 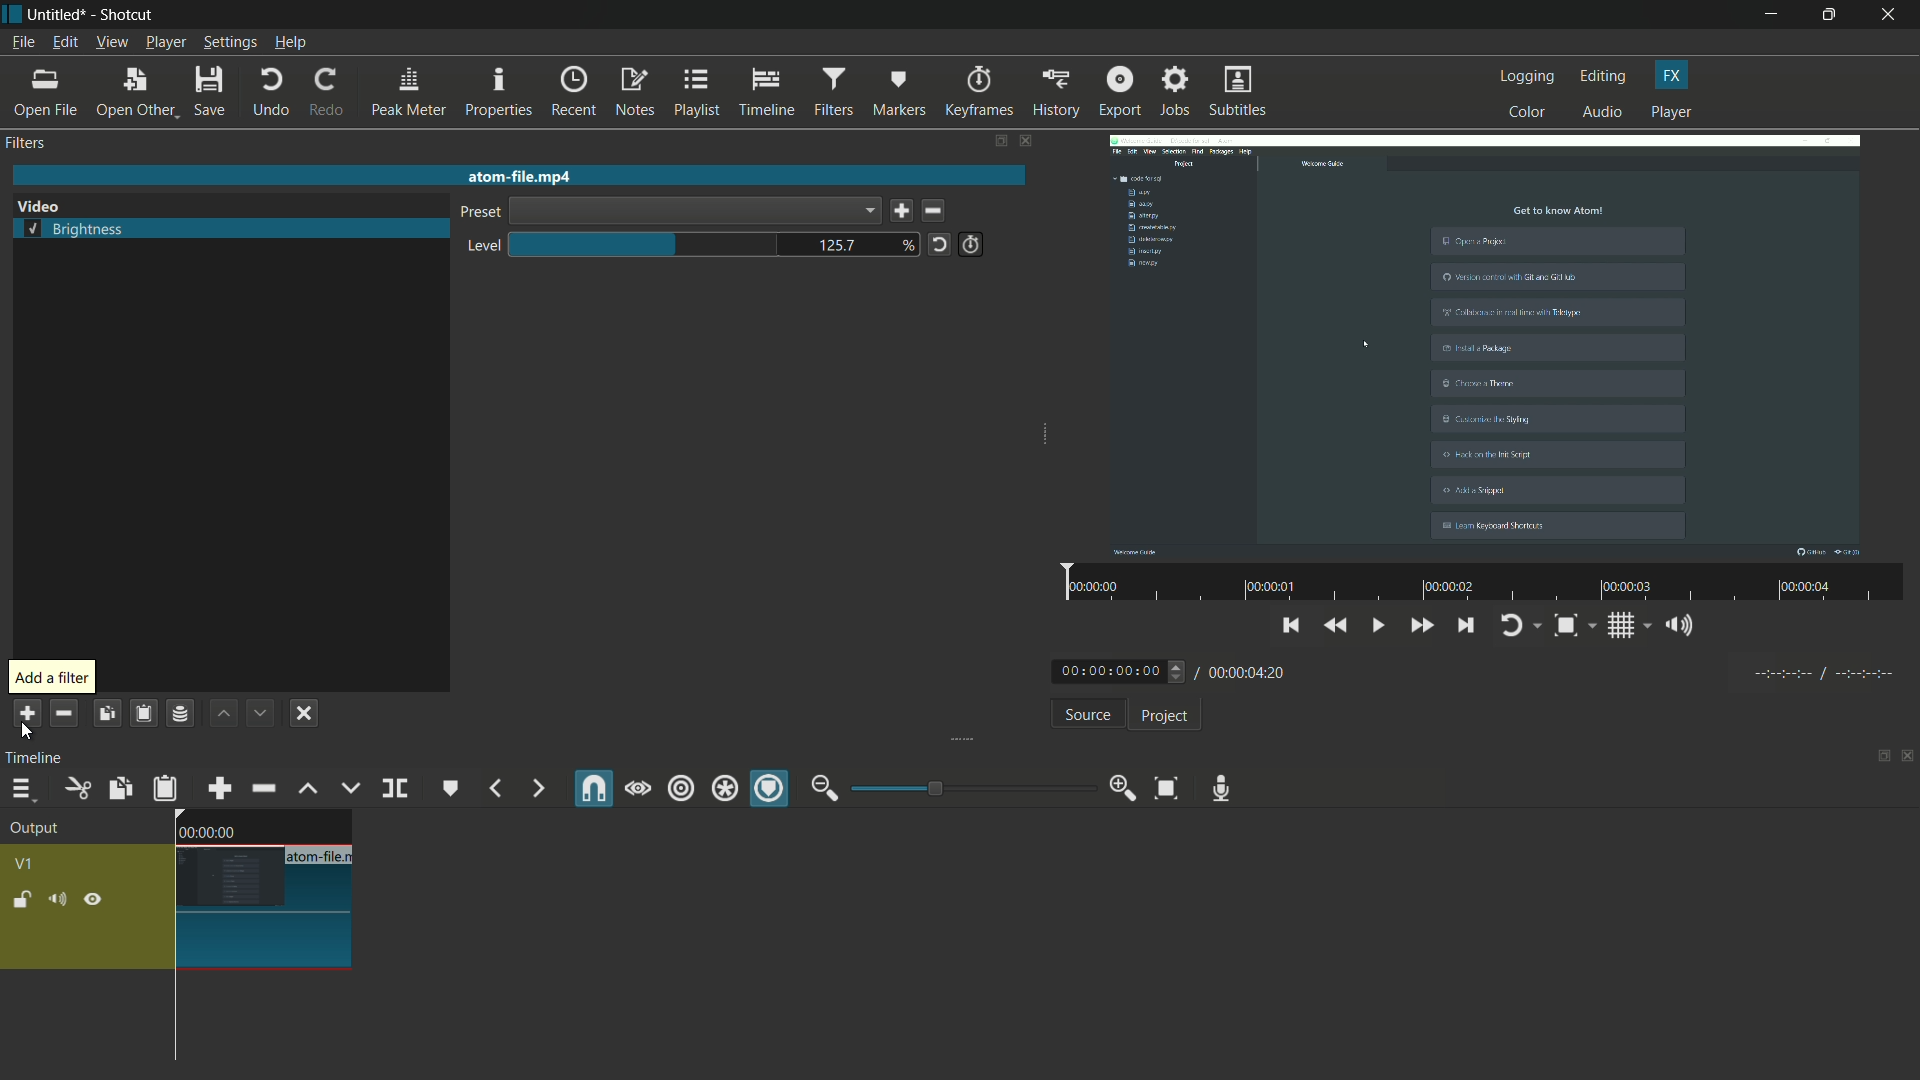 I want to click on use keyframes for this parameter, so click(x=970, y=244).